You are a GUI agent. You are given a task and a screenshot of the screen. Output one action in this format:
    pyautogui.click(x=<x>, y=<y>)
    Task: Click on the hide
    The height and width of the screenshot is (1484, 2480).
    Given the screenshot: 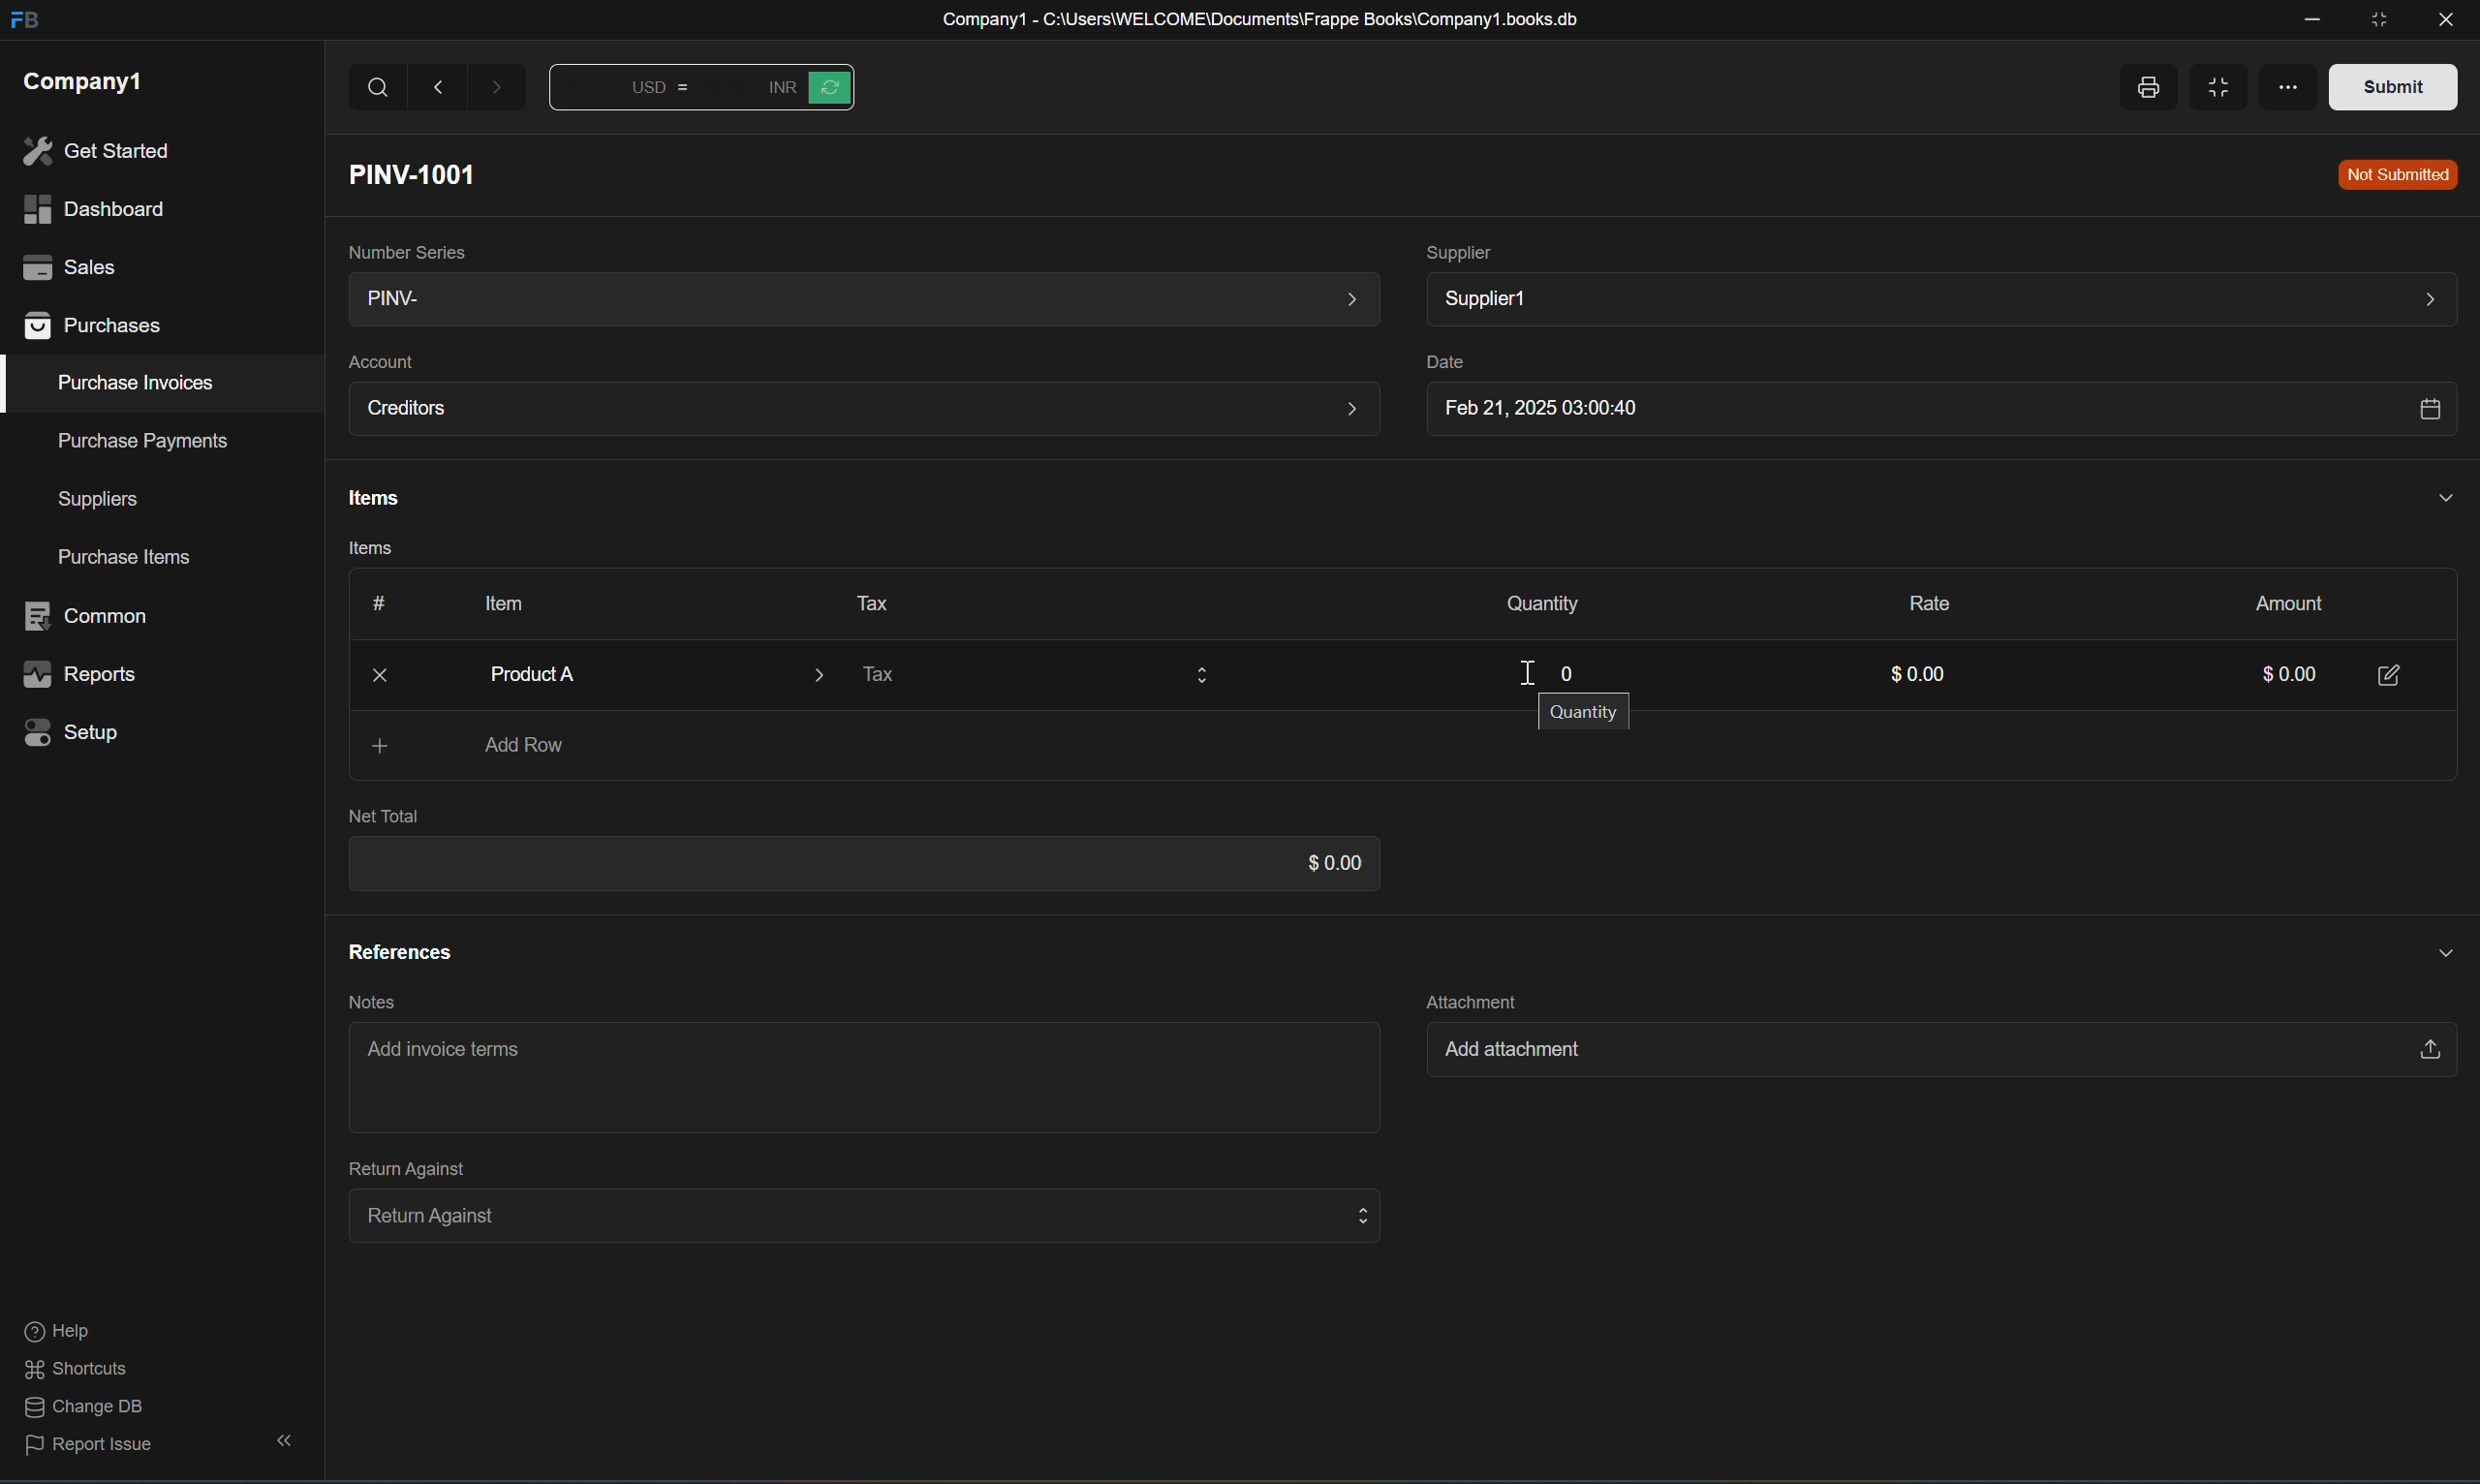 What is the action you would take?
    pyautogui.click(x=279, y=1442)
    